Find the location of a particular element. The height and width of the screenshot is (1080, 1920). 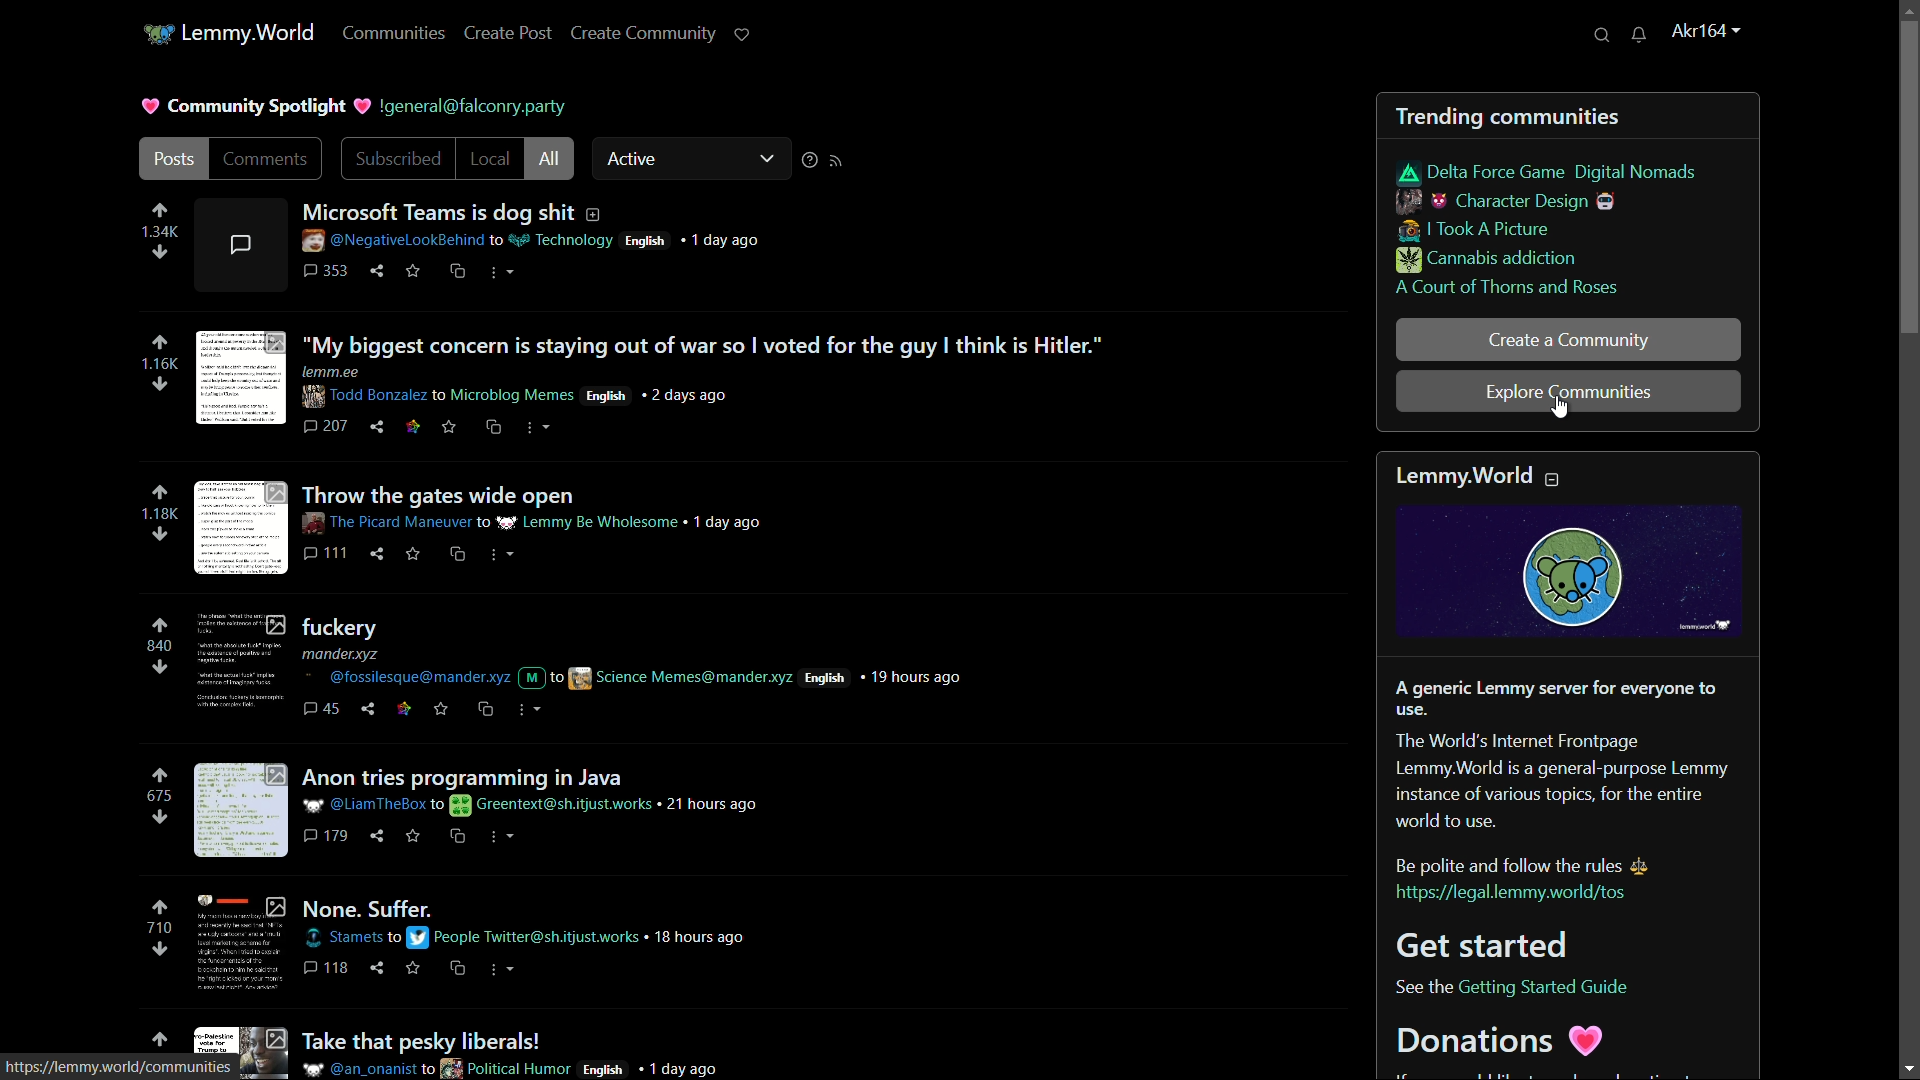

vertical scroll bar is located at coordinates (1906, 182).